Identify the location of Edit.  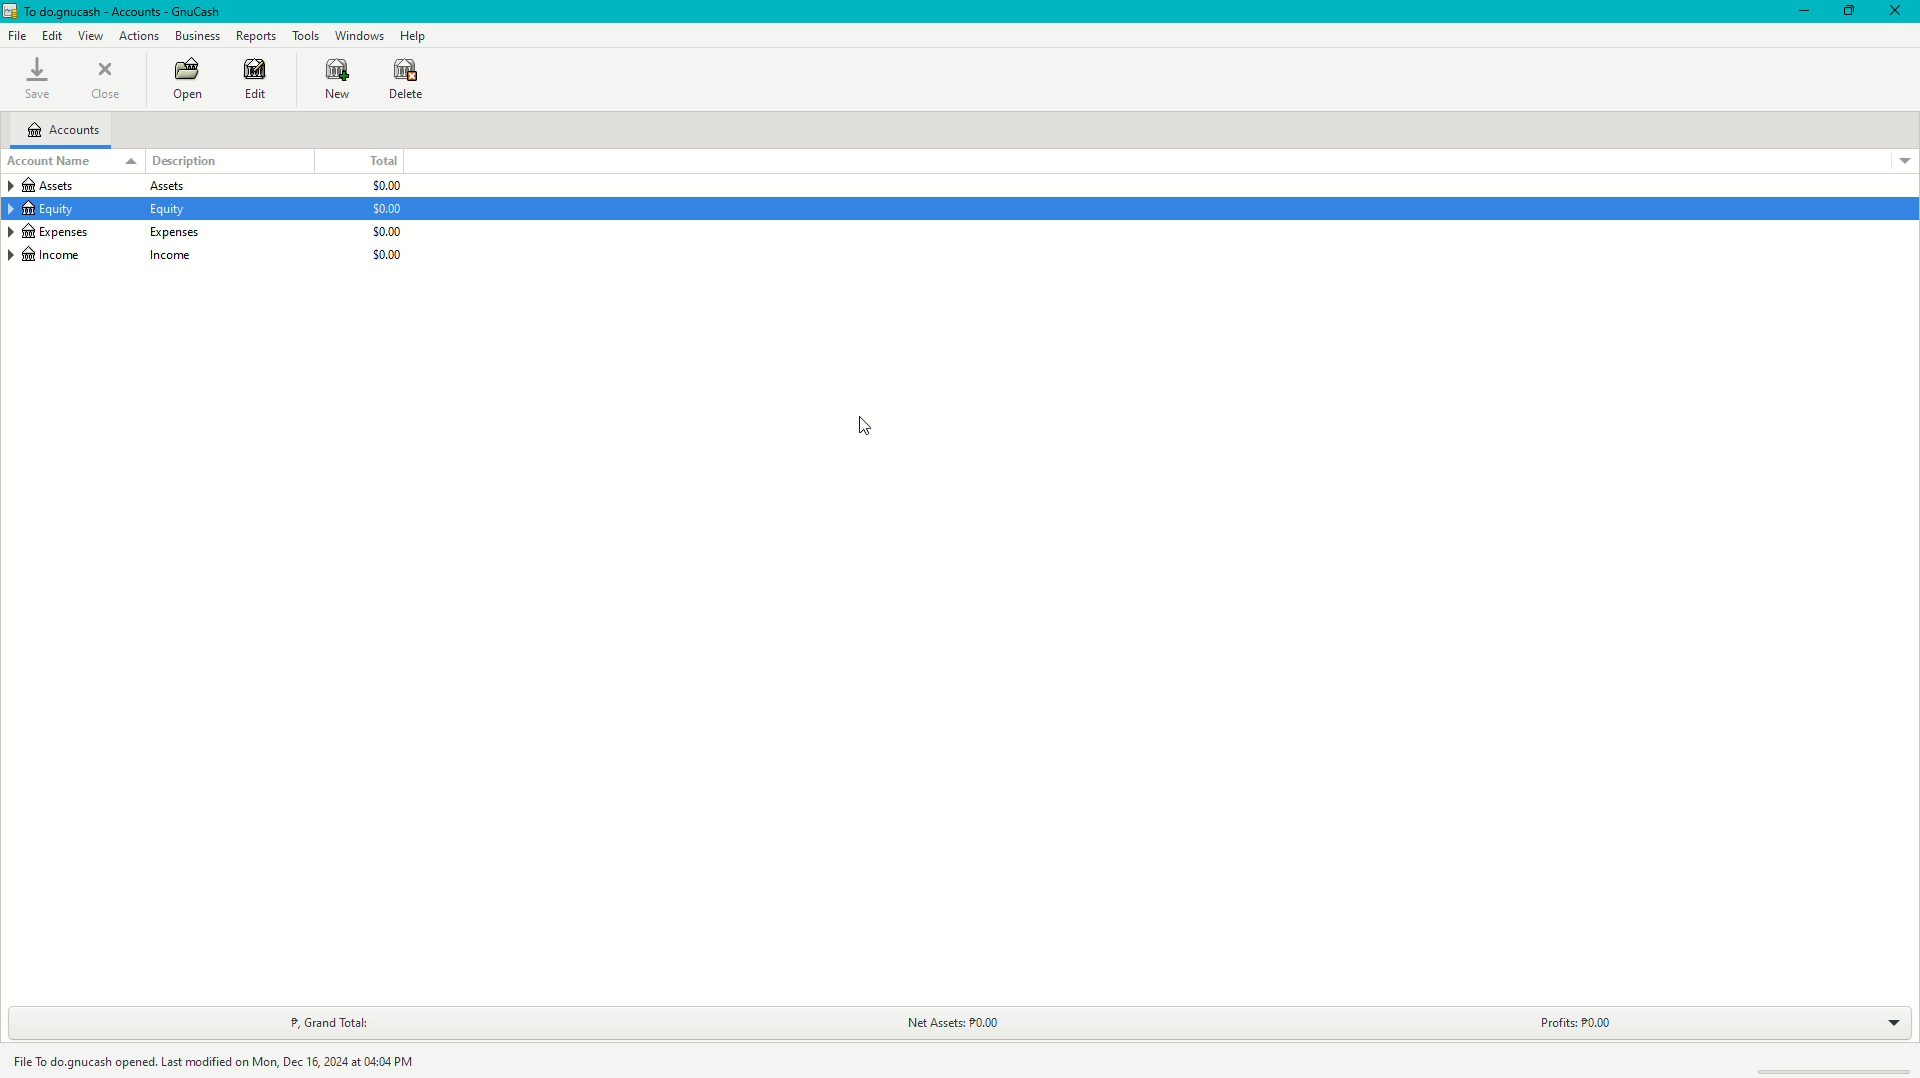
(54, 36).